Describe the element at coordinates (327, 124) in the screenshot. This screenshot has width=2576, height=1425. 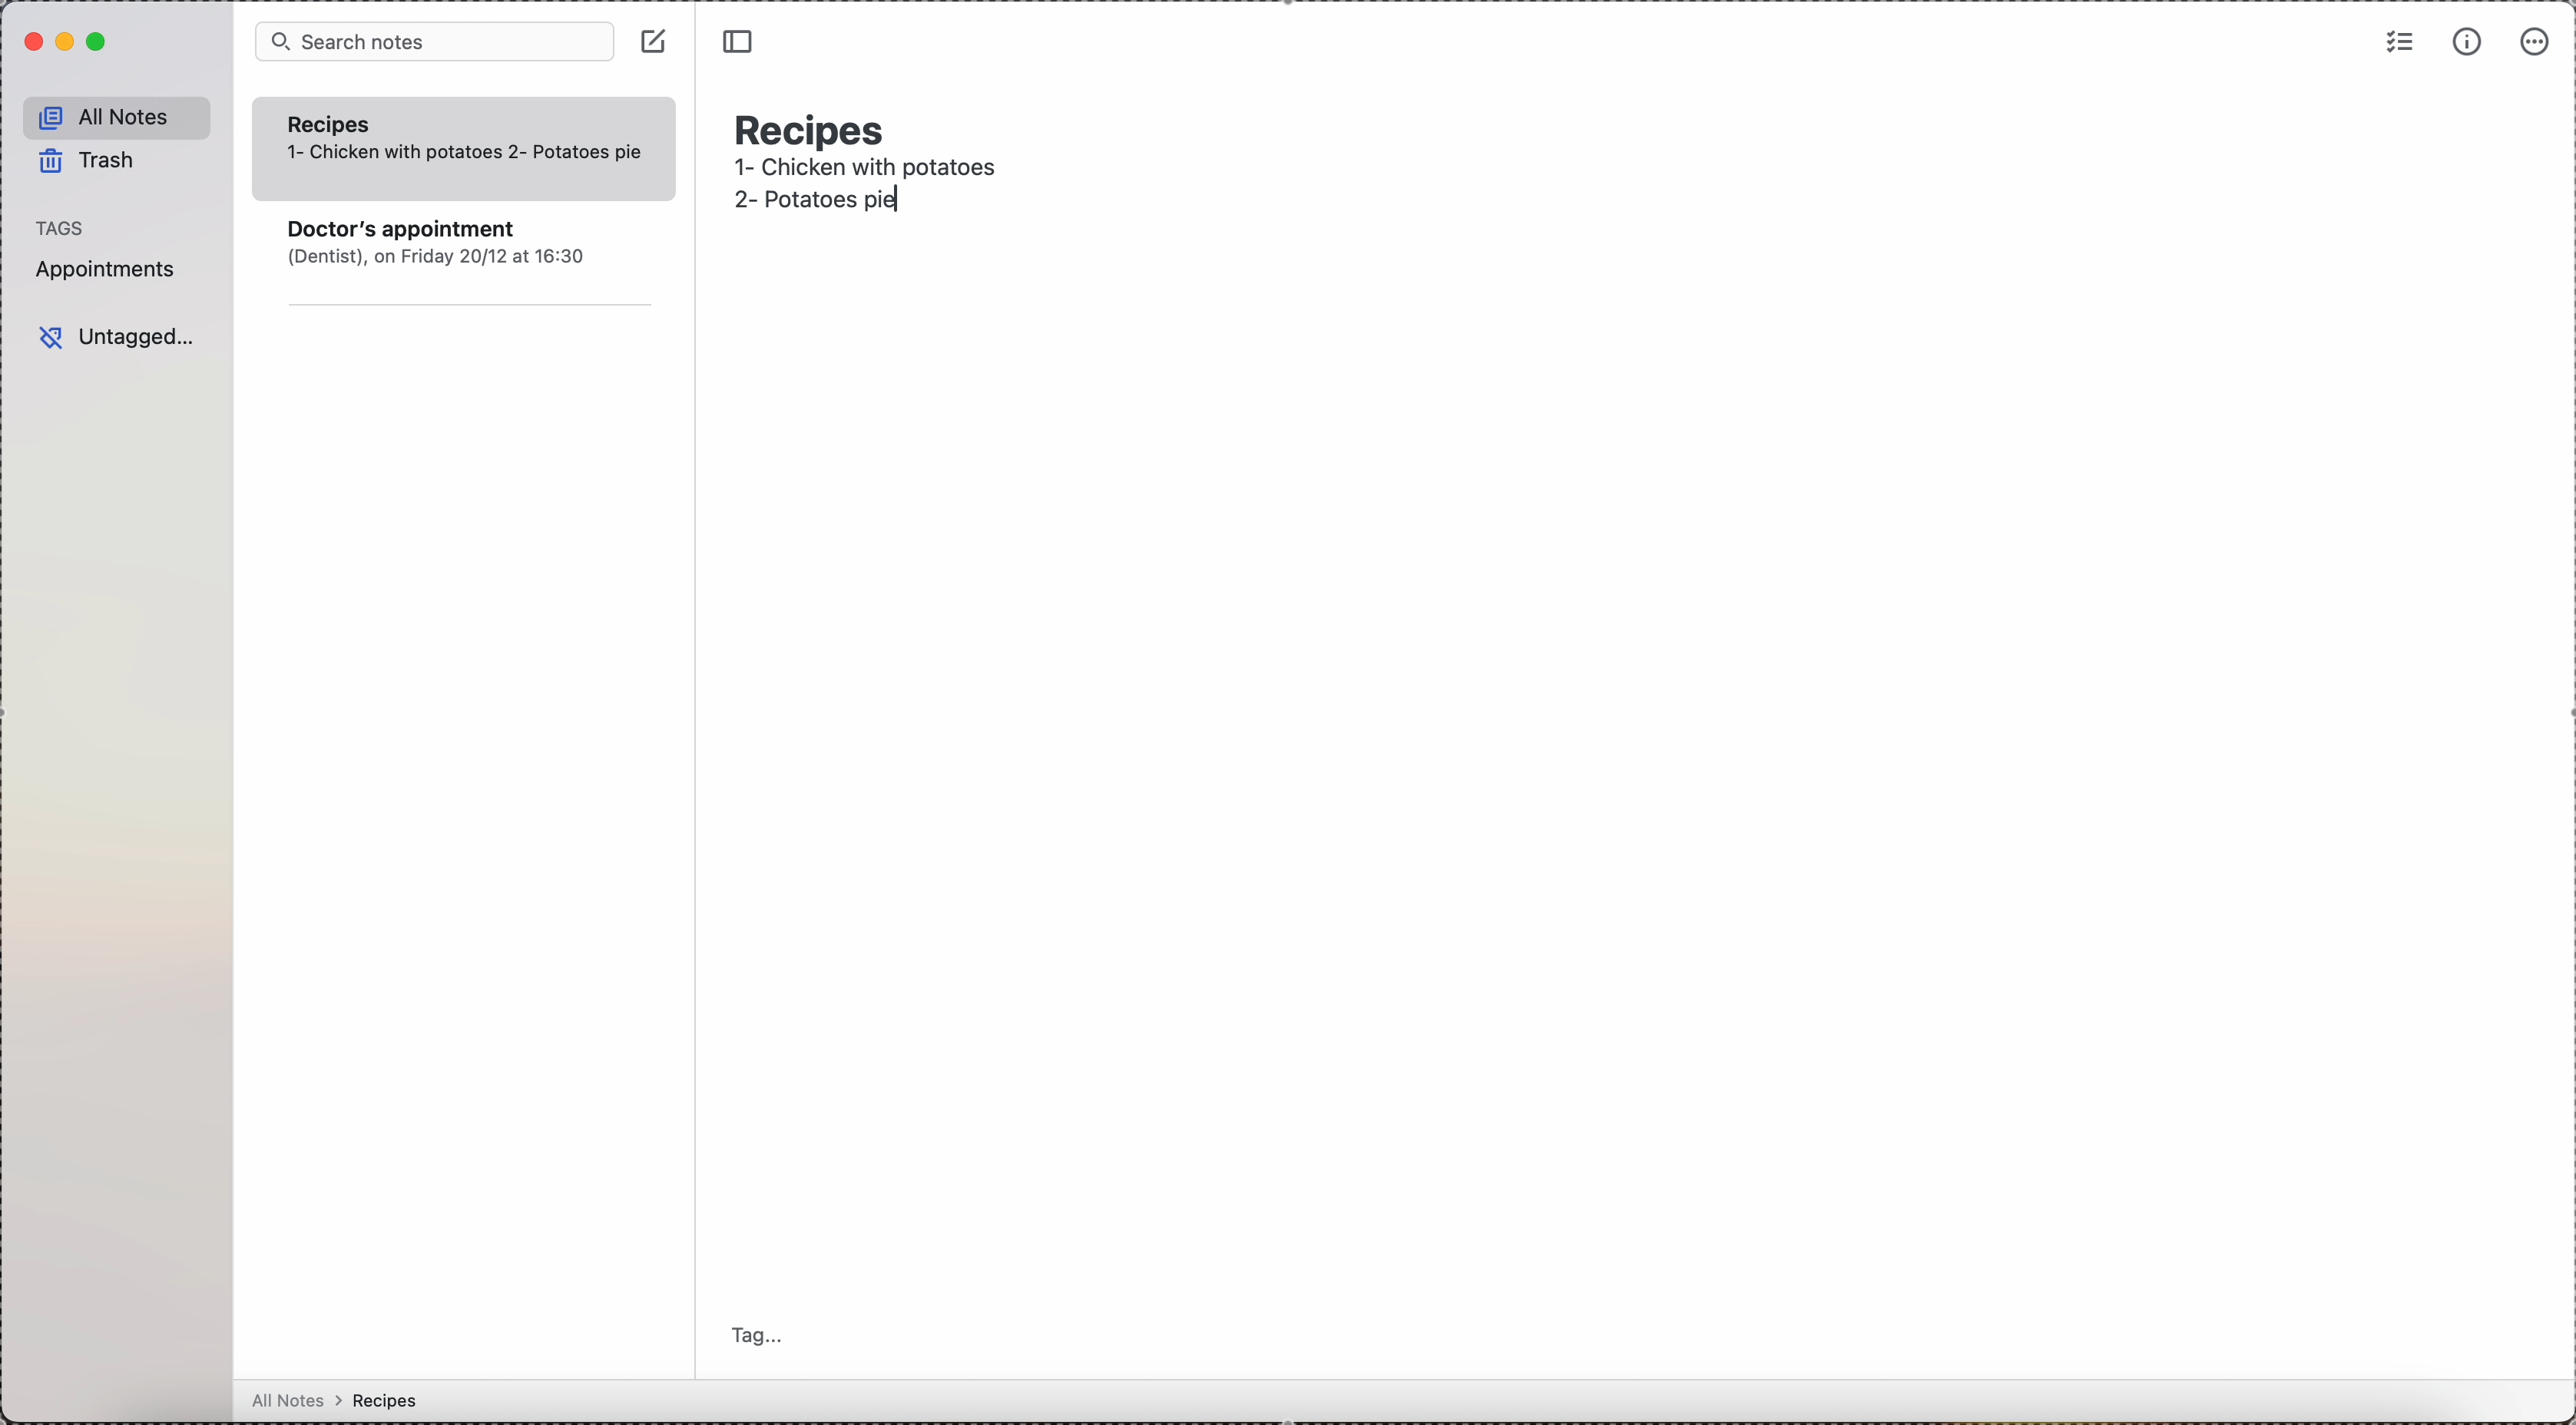
I see `Recipes` at that location.